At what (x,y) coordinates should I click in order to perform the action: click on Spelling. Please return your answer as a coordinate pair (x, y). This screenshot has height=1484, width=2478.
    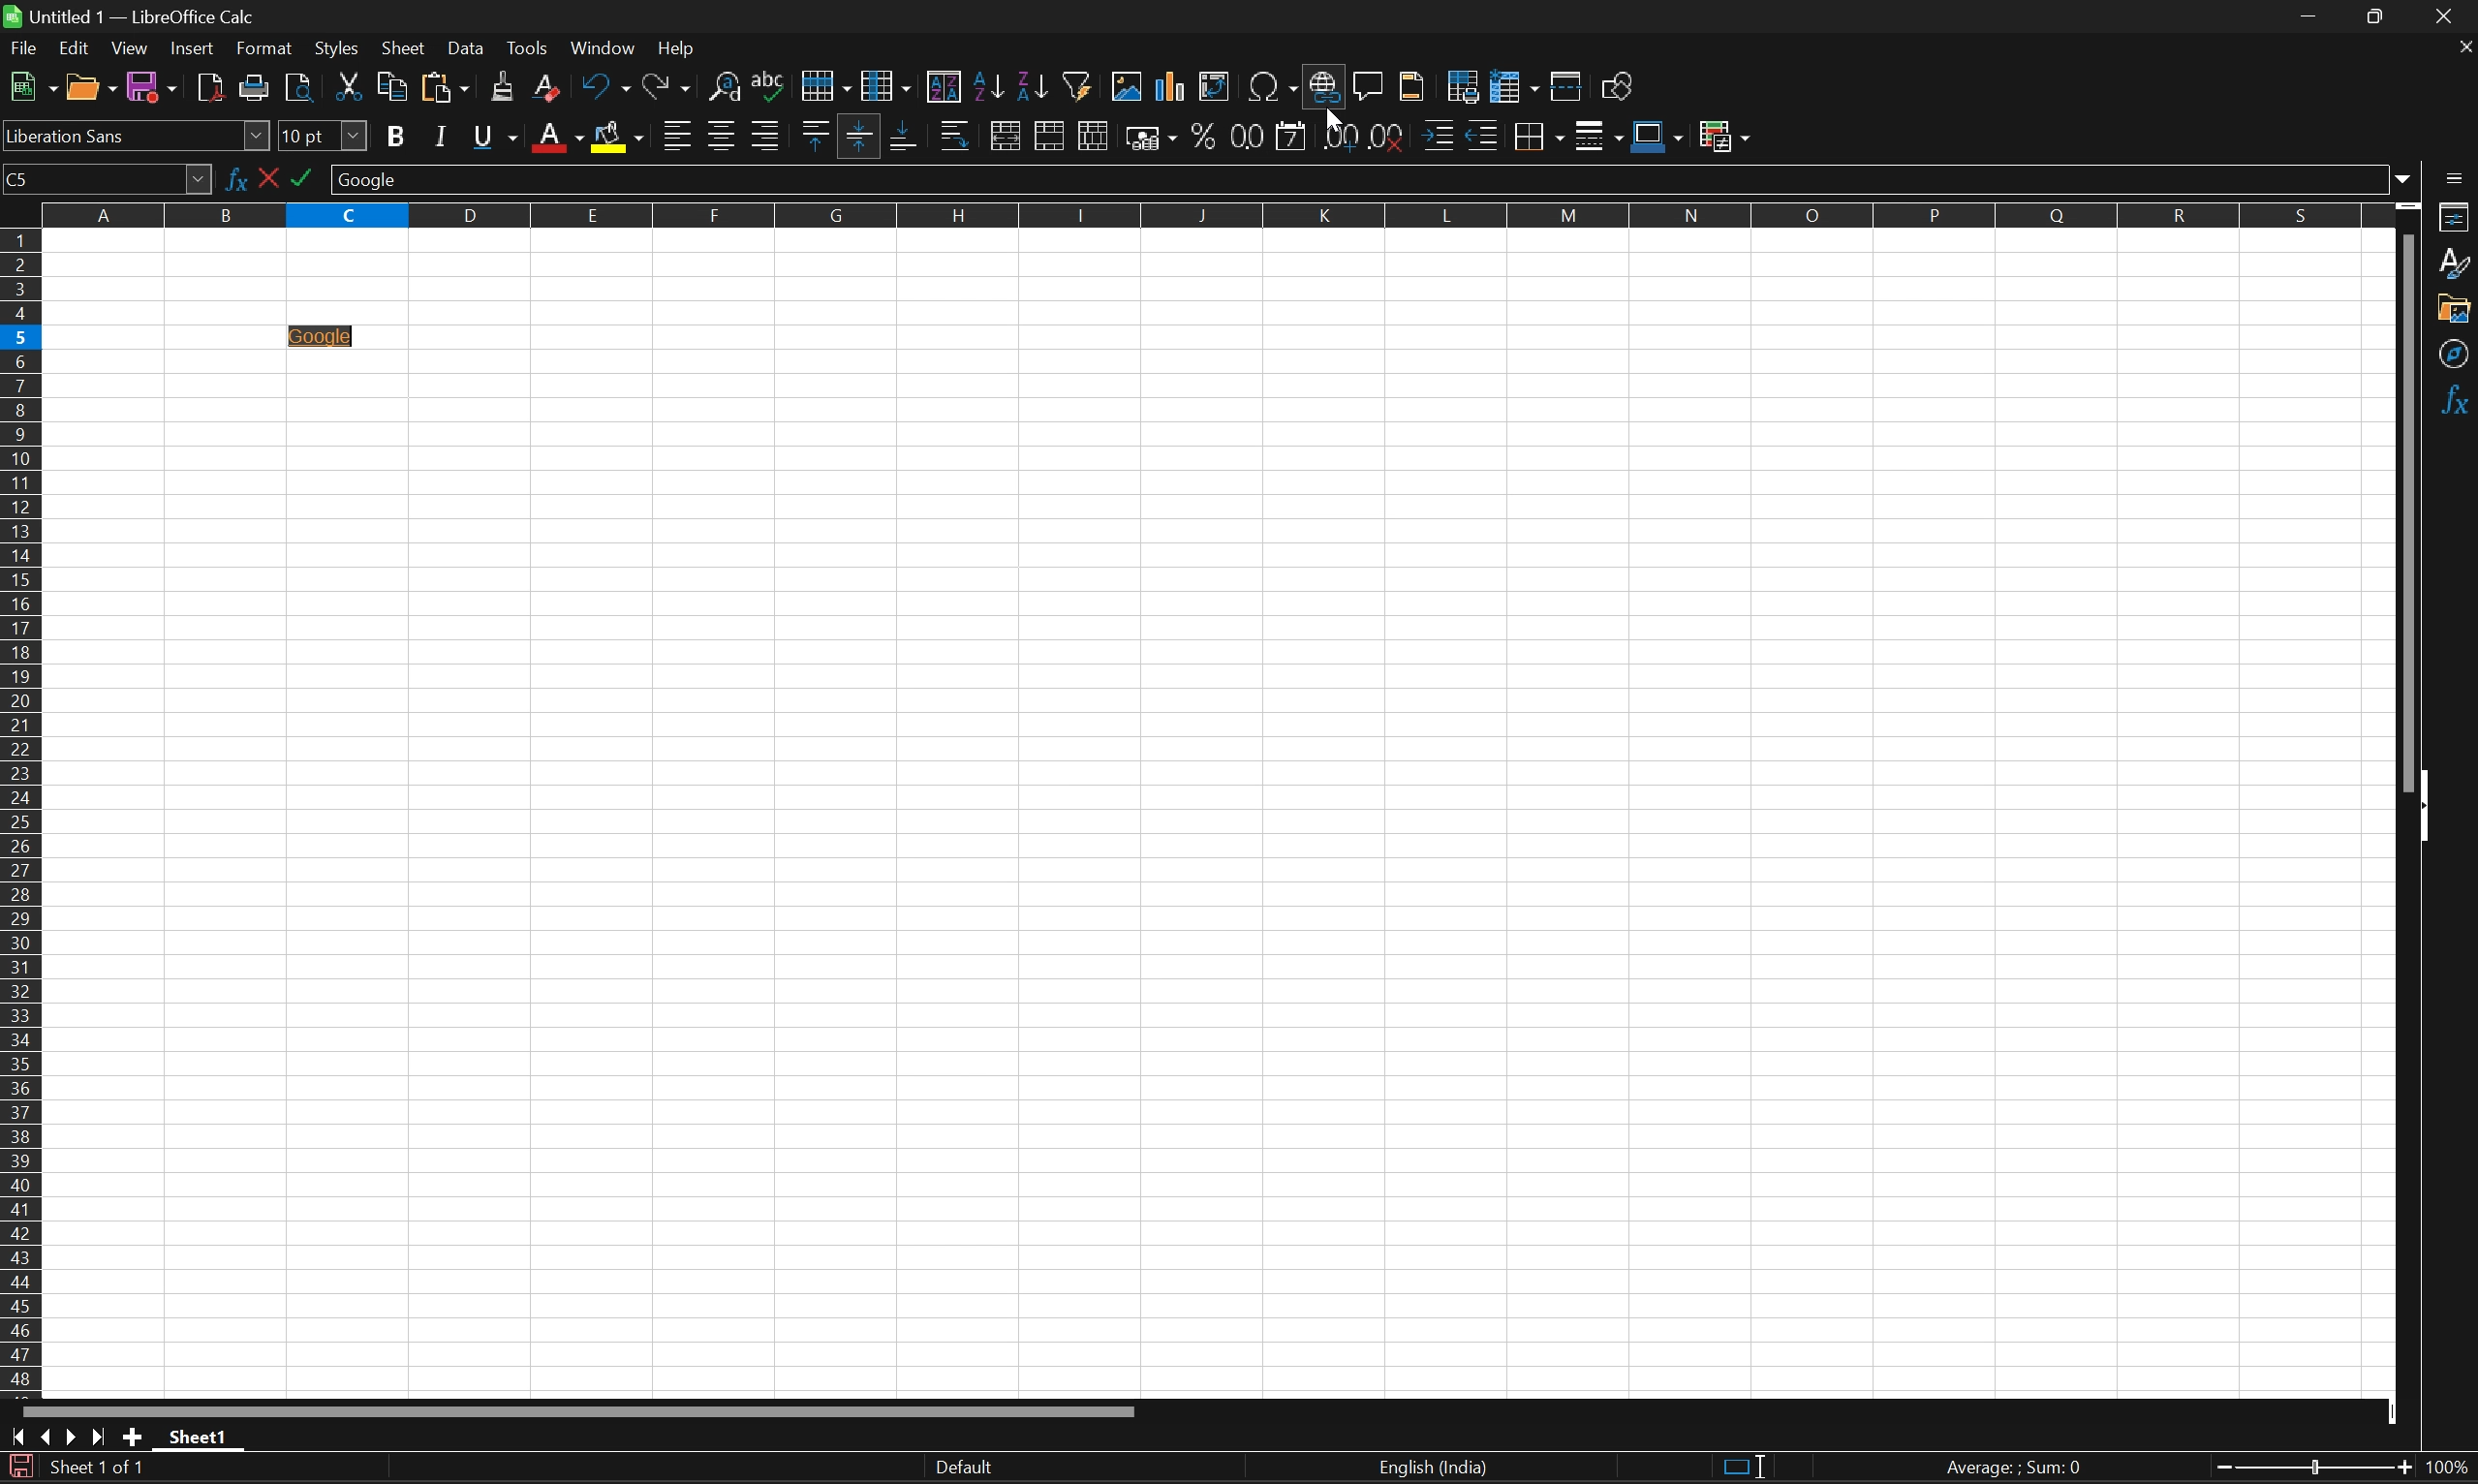
    Looking at the image, I should click on (772, 78).